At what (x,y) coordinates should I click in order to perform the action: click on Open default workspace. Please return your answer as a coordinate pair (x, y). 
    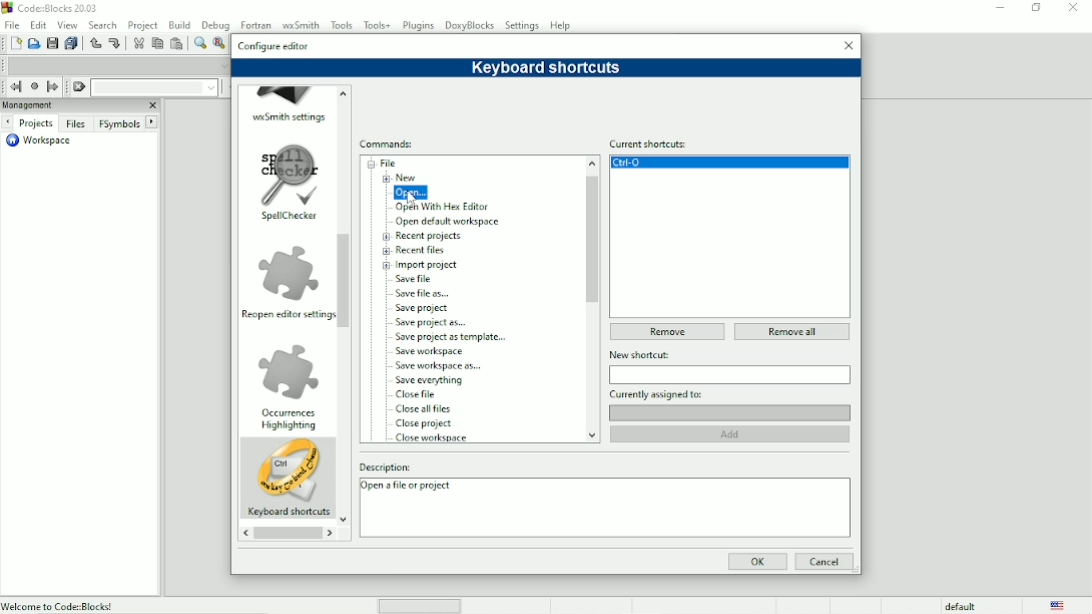
    Looking at the image, I should click on (451, 222).